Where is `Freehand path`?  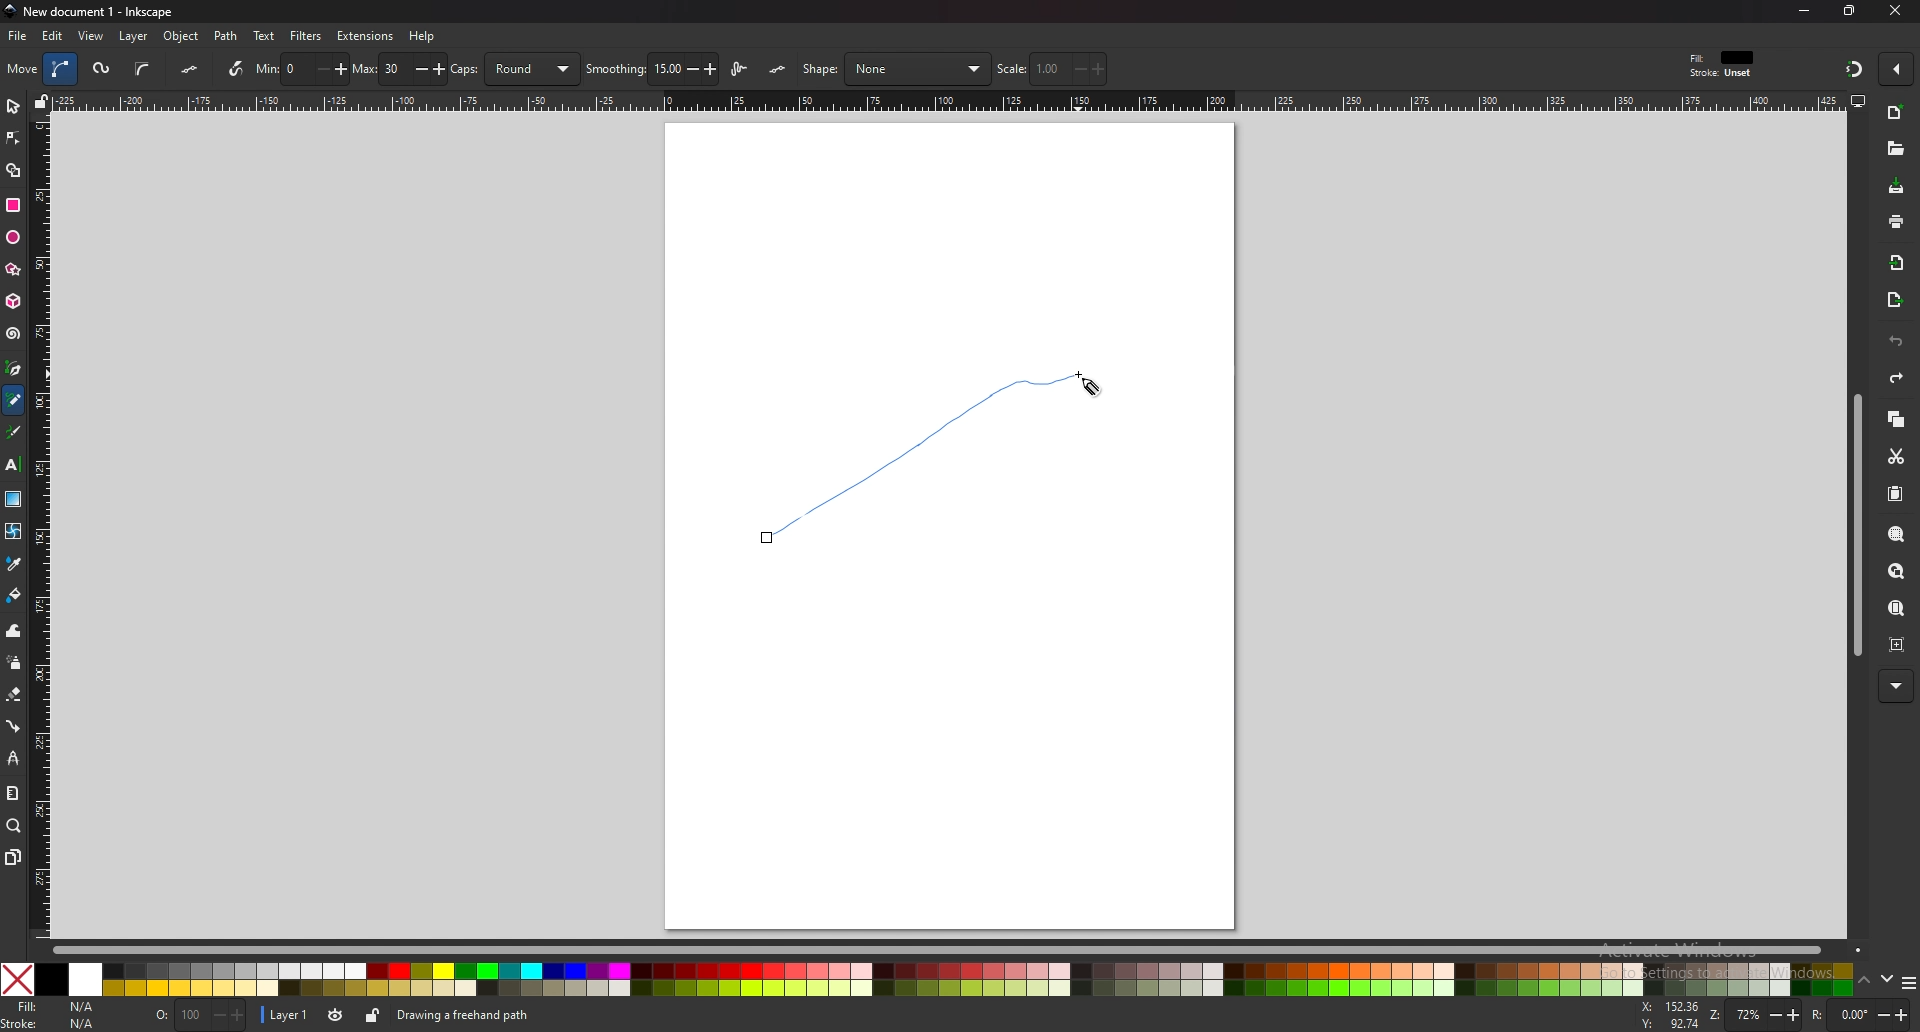 Freehand path is located at coordinates (919, 456).